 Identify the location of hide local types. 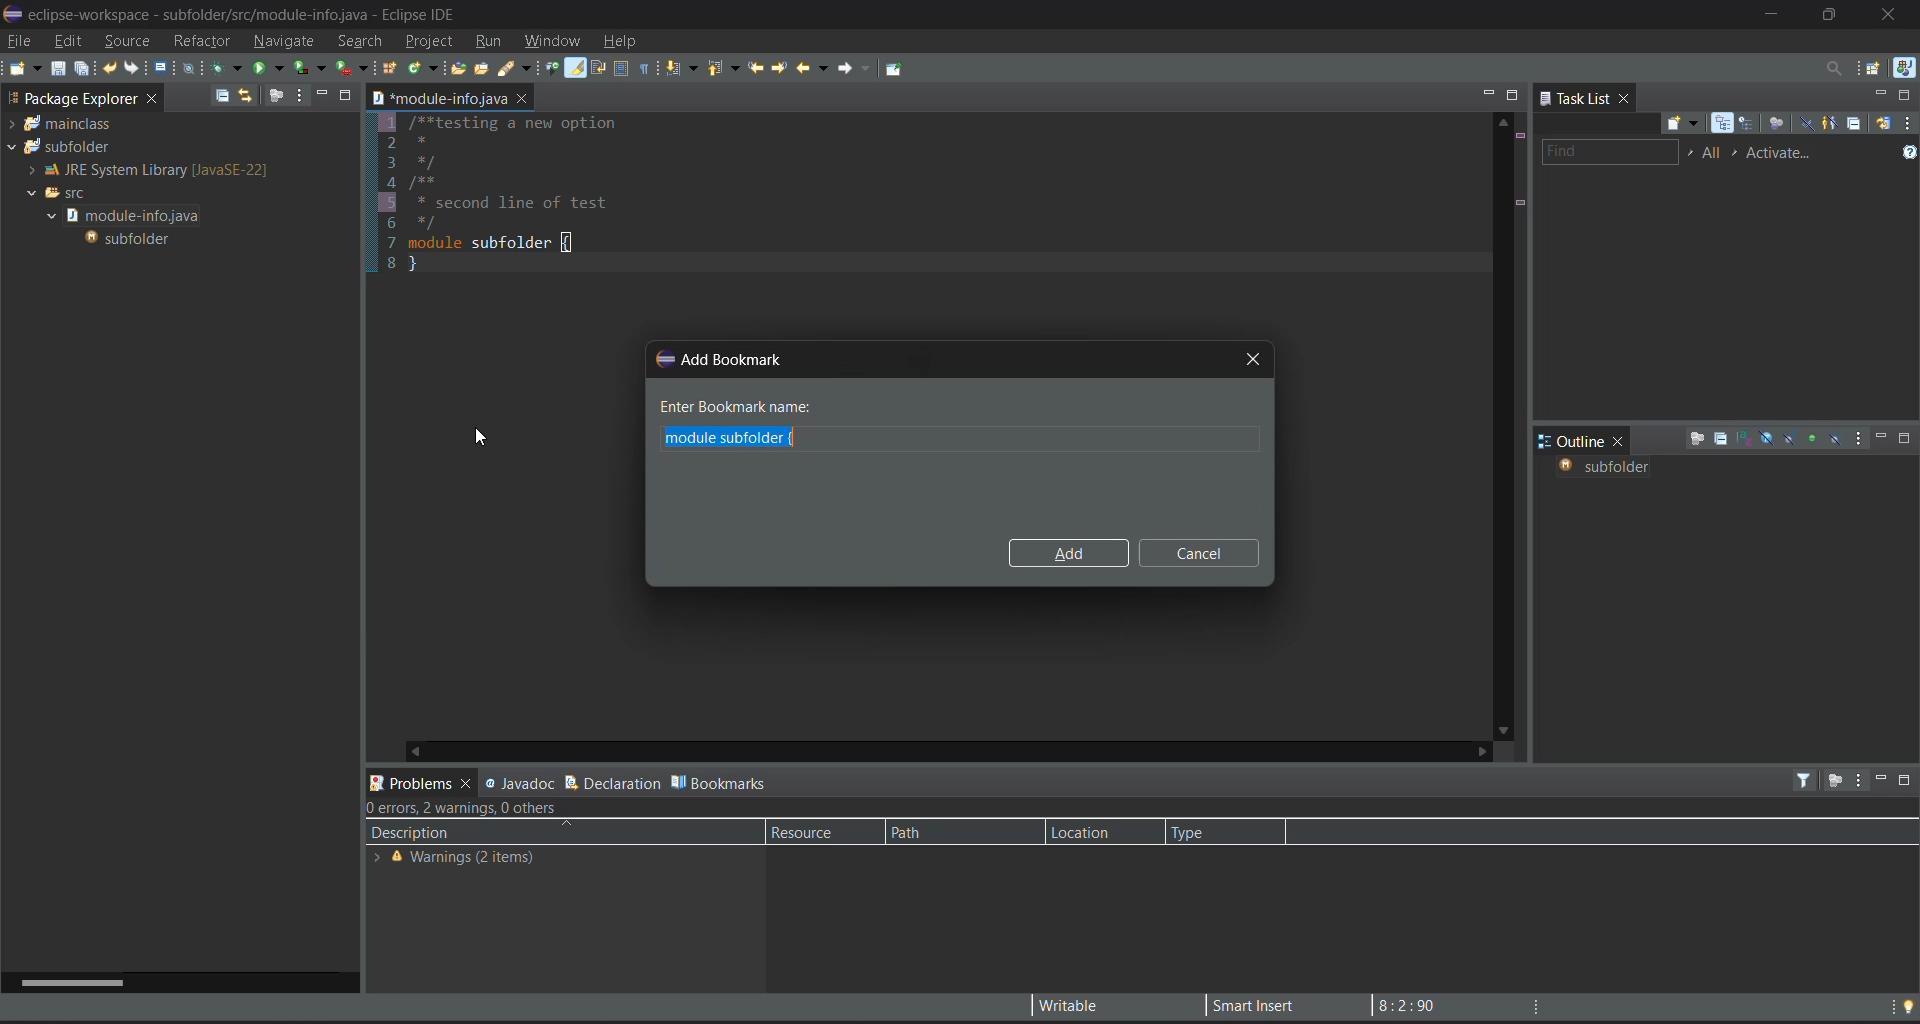
(1835, 439).